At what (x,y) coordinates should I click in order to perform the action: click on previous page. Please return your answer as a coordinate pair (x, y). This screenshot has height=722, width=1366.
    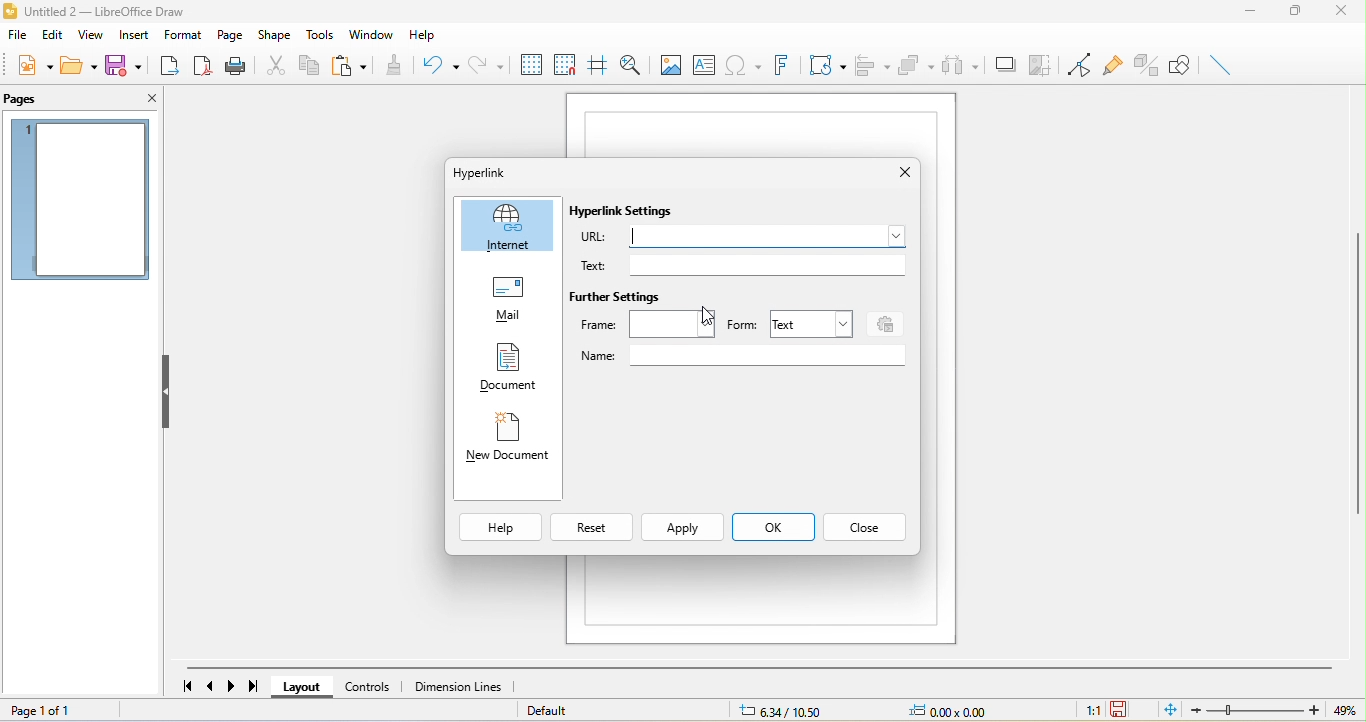
    Looking at the image, I should click on (212, 688).